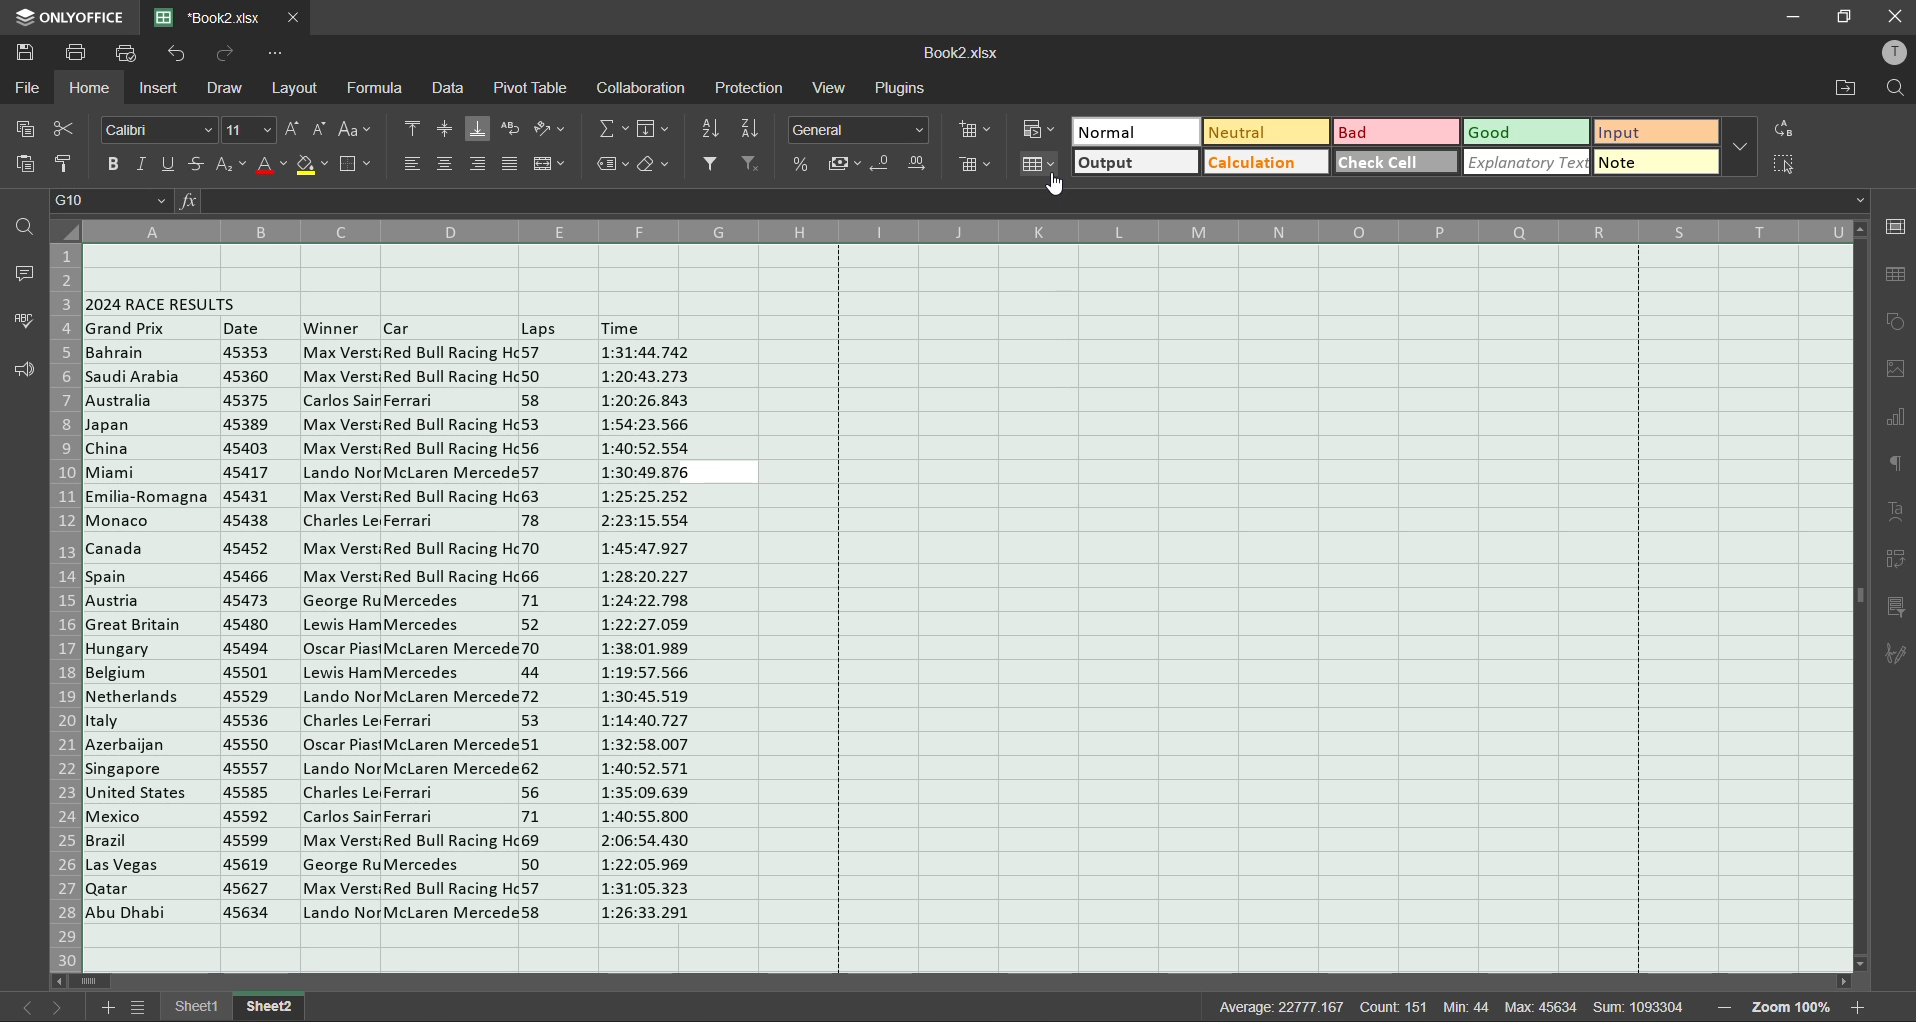 This screenshot has width=1916, height=1022. Describe the element at coordinates (139, 1008) in the screenshot. I see `sheet list` at that location.